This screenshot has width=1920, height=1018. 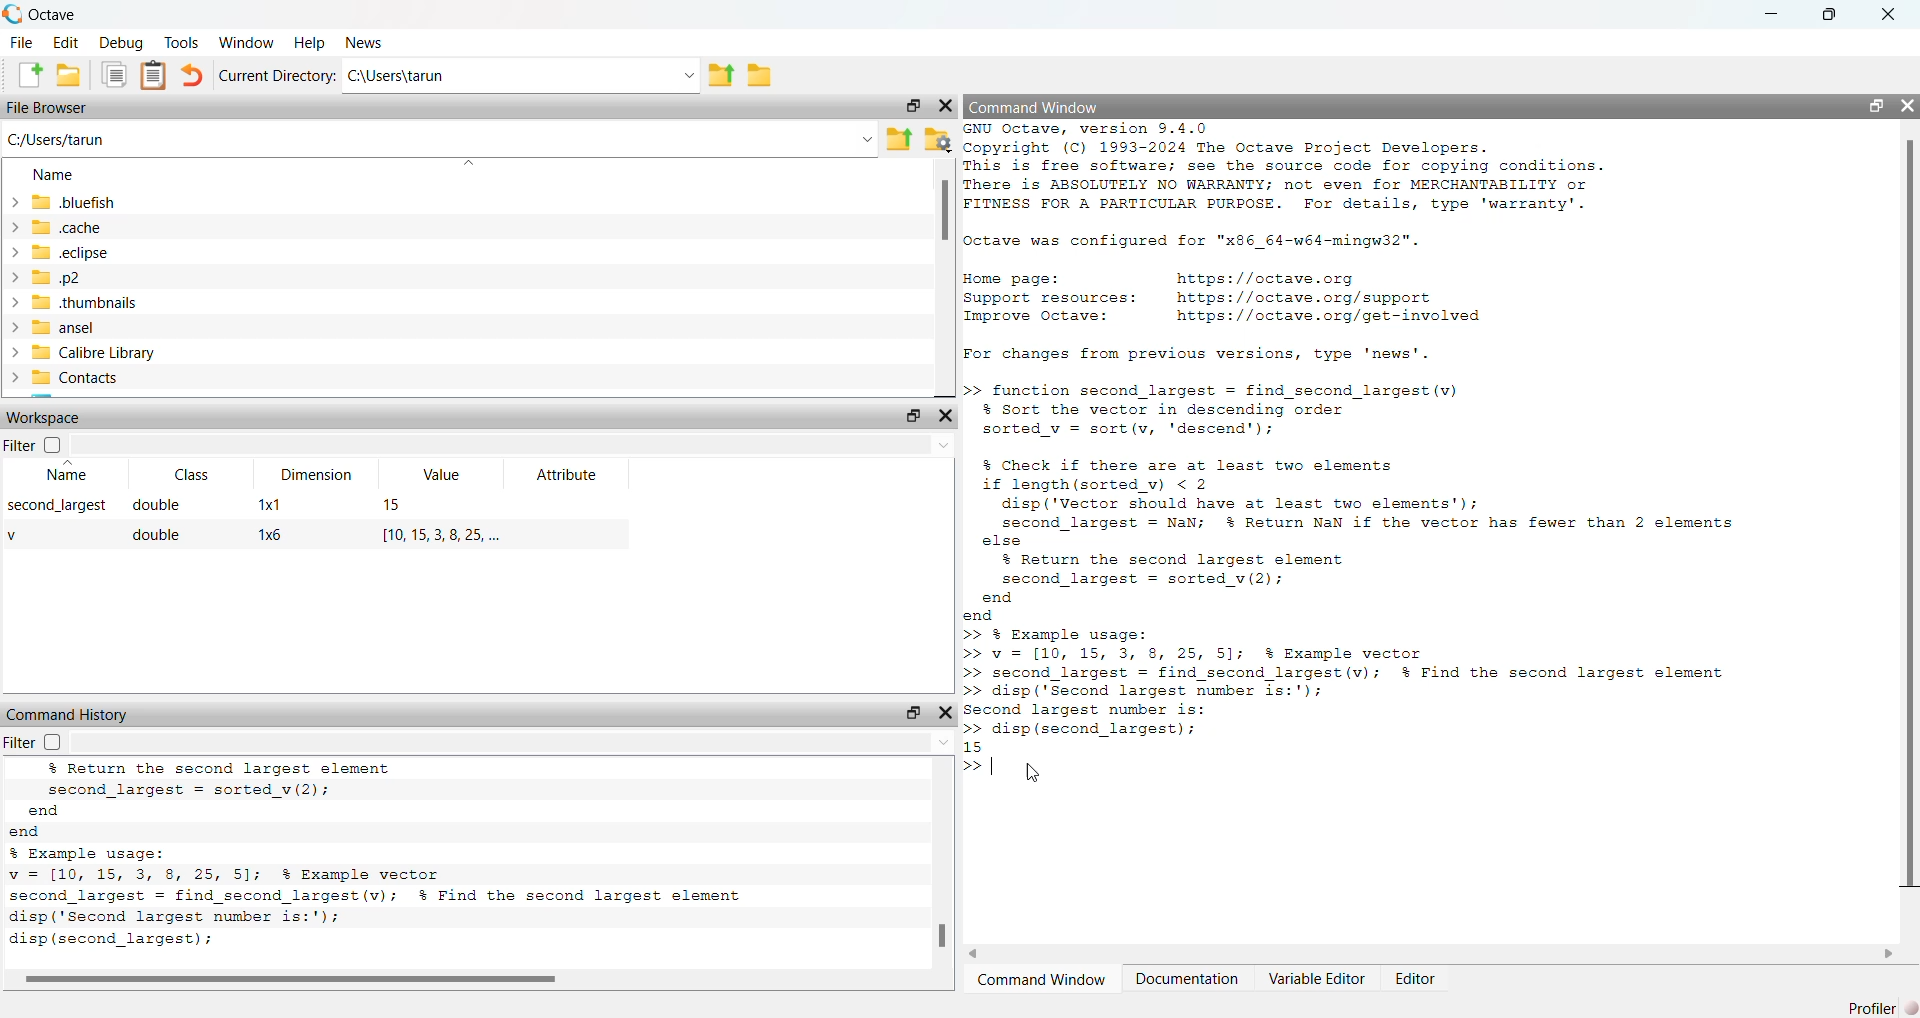 I want to click on contacts, so click(x=95, y=381).